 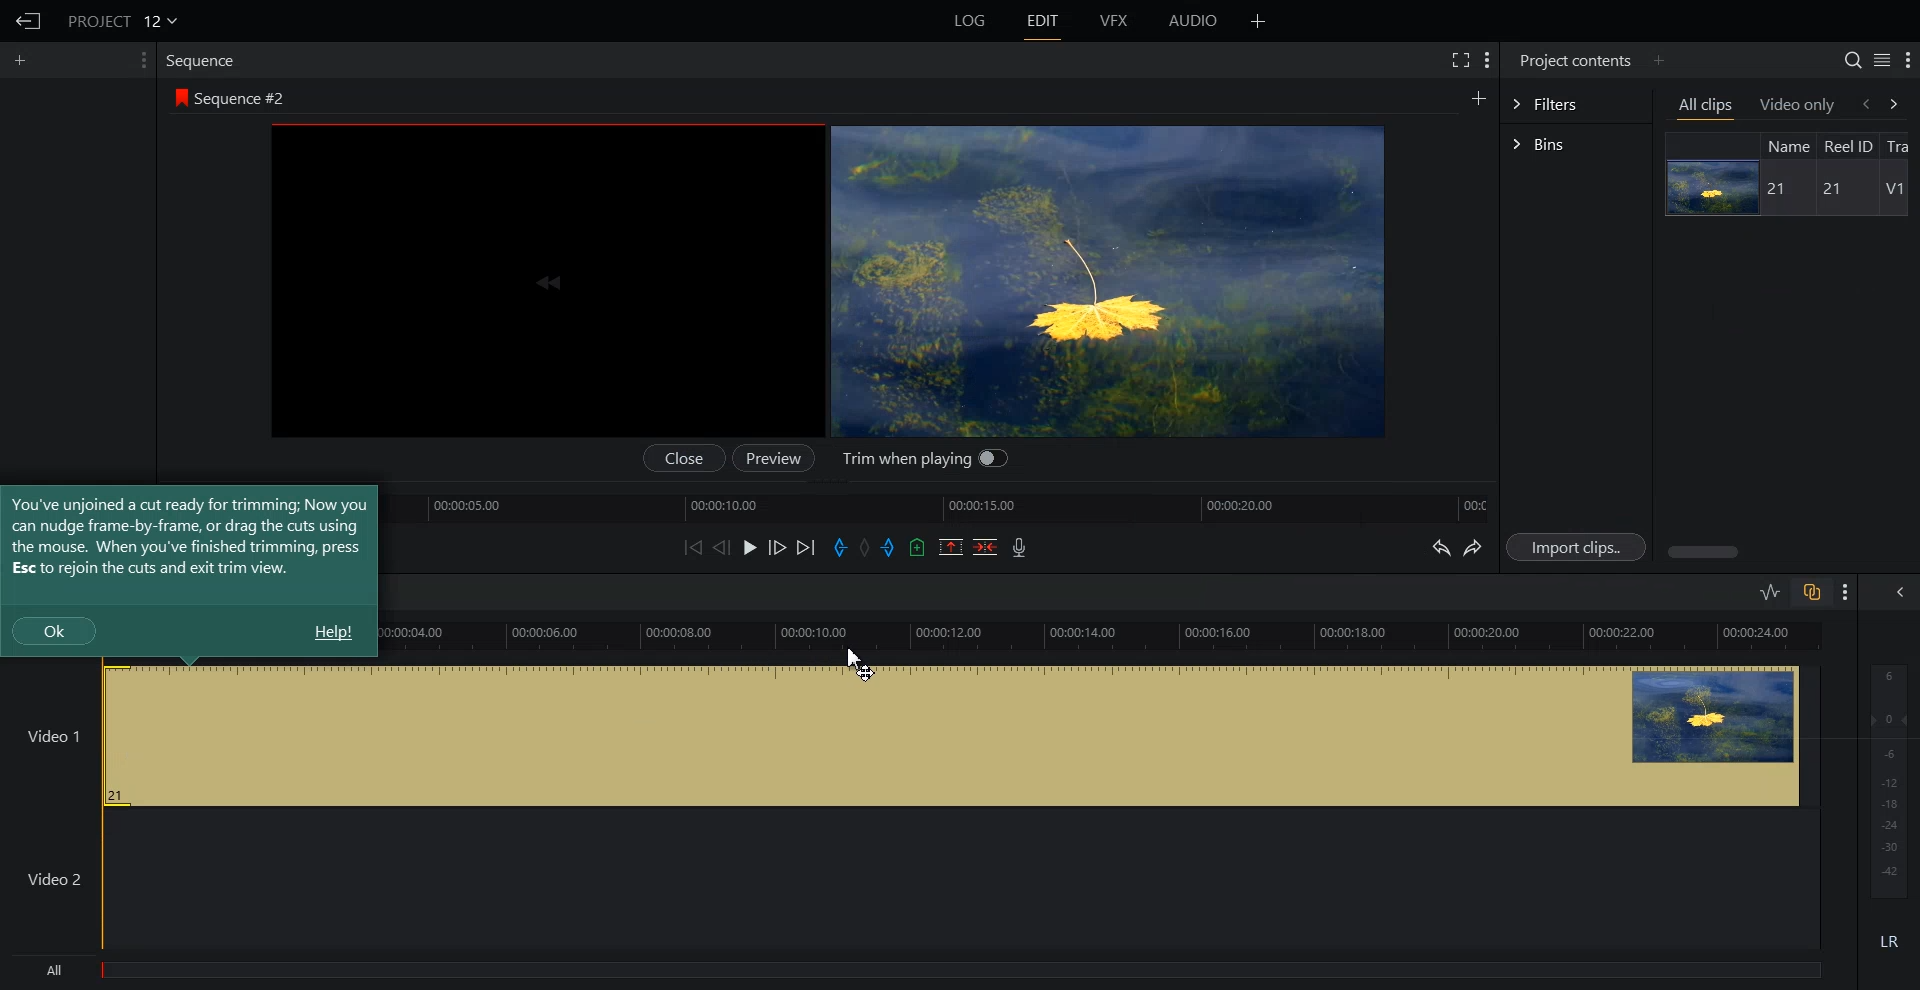 I want to click on Timeline, so click(x=947, y=506).